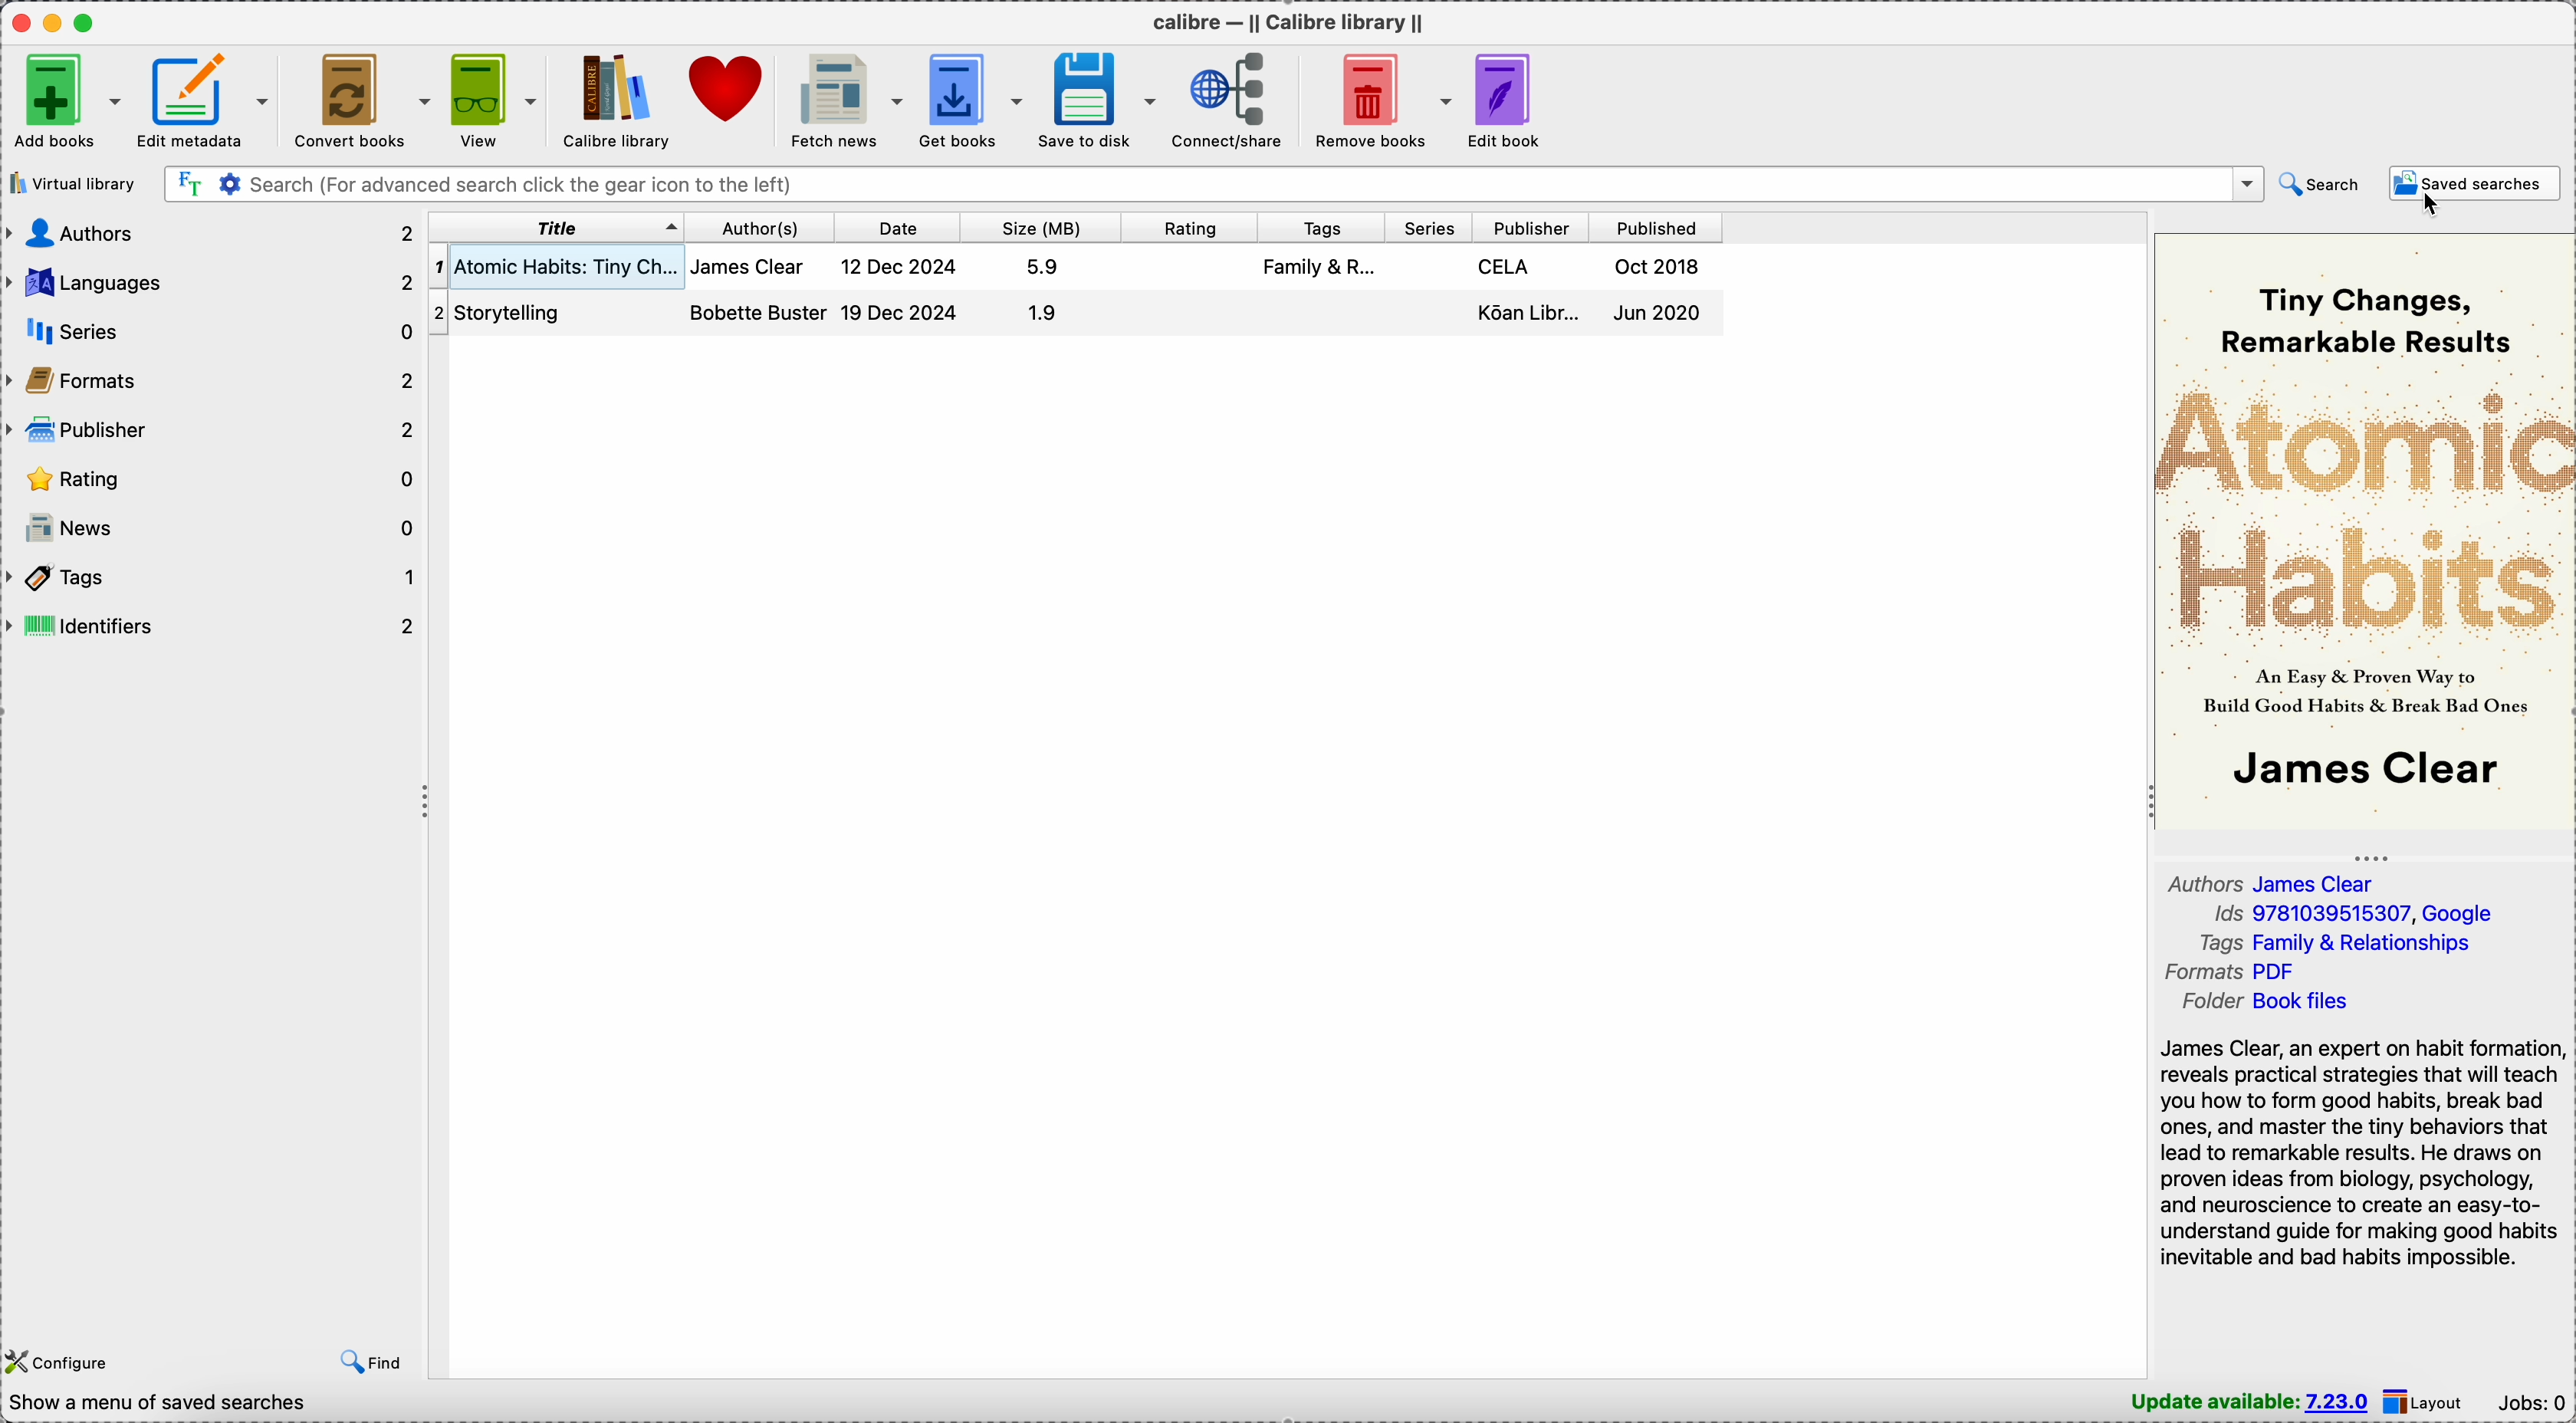 The width and height of the screenshot is (2576, 1423). Describe the element at coordinates (213, 479) in the screenshot. I see `rating` at that location.